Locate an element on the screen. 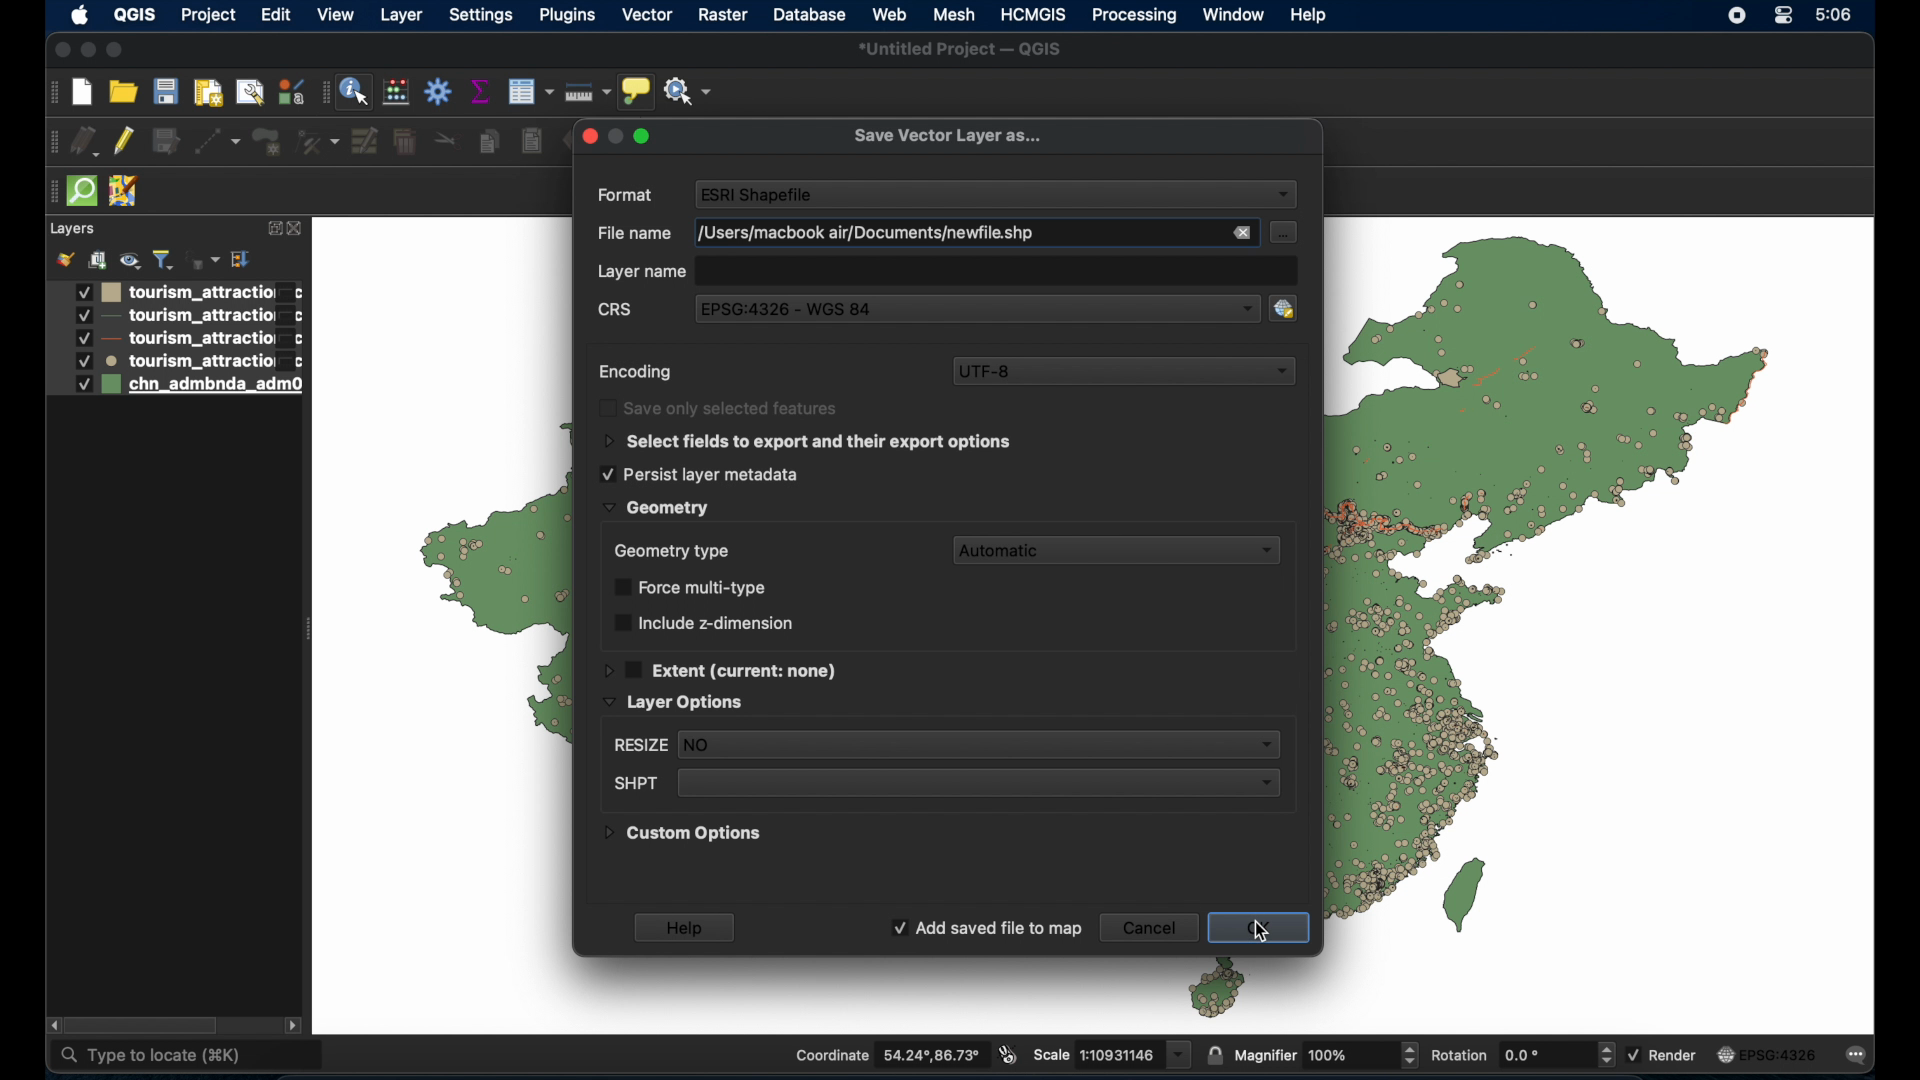  drag handle is located at coordinates (49, 192).